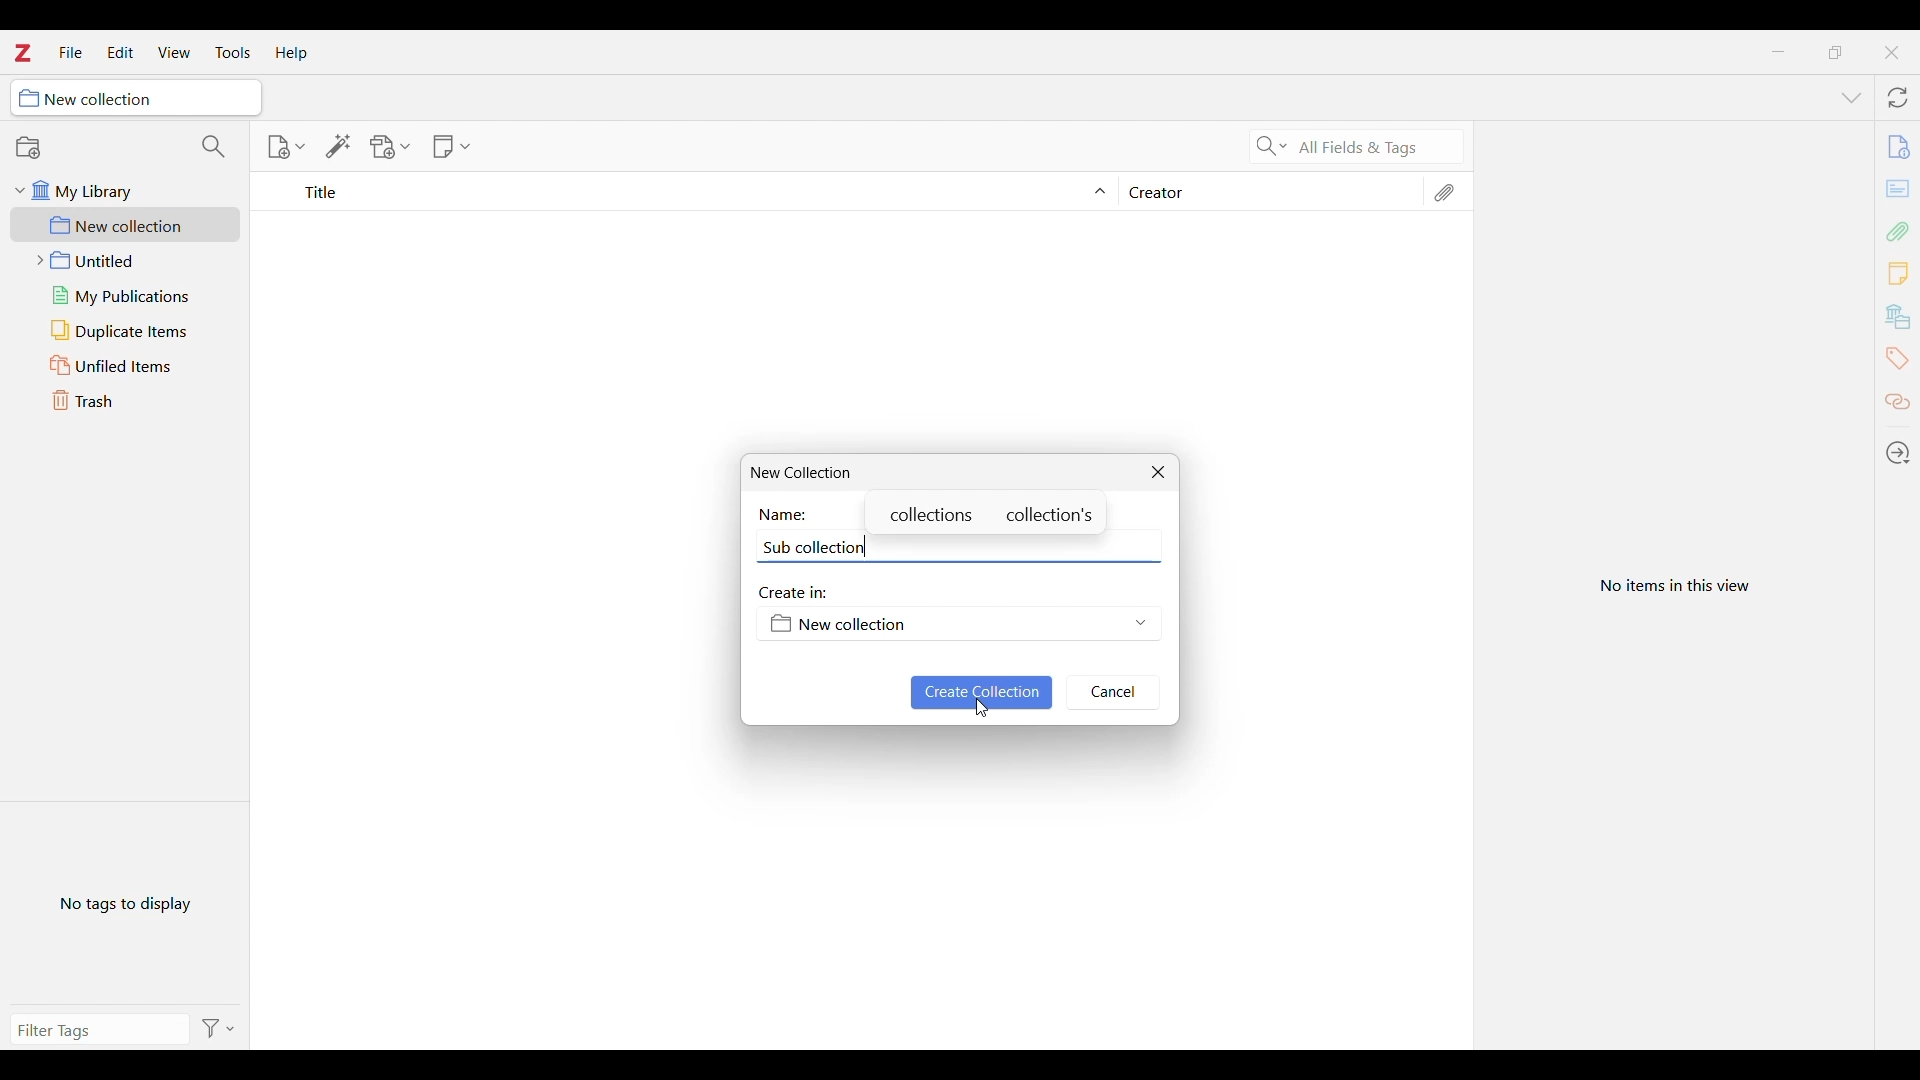  Describe the element at coordinates (785, 516) in the screenshot. I see `Name:` at that location.